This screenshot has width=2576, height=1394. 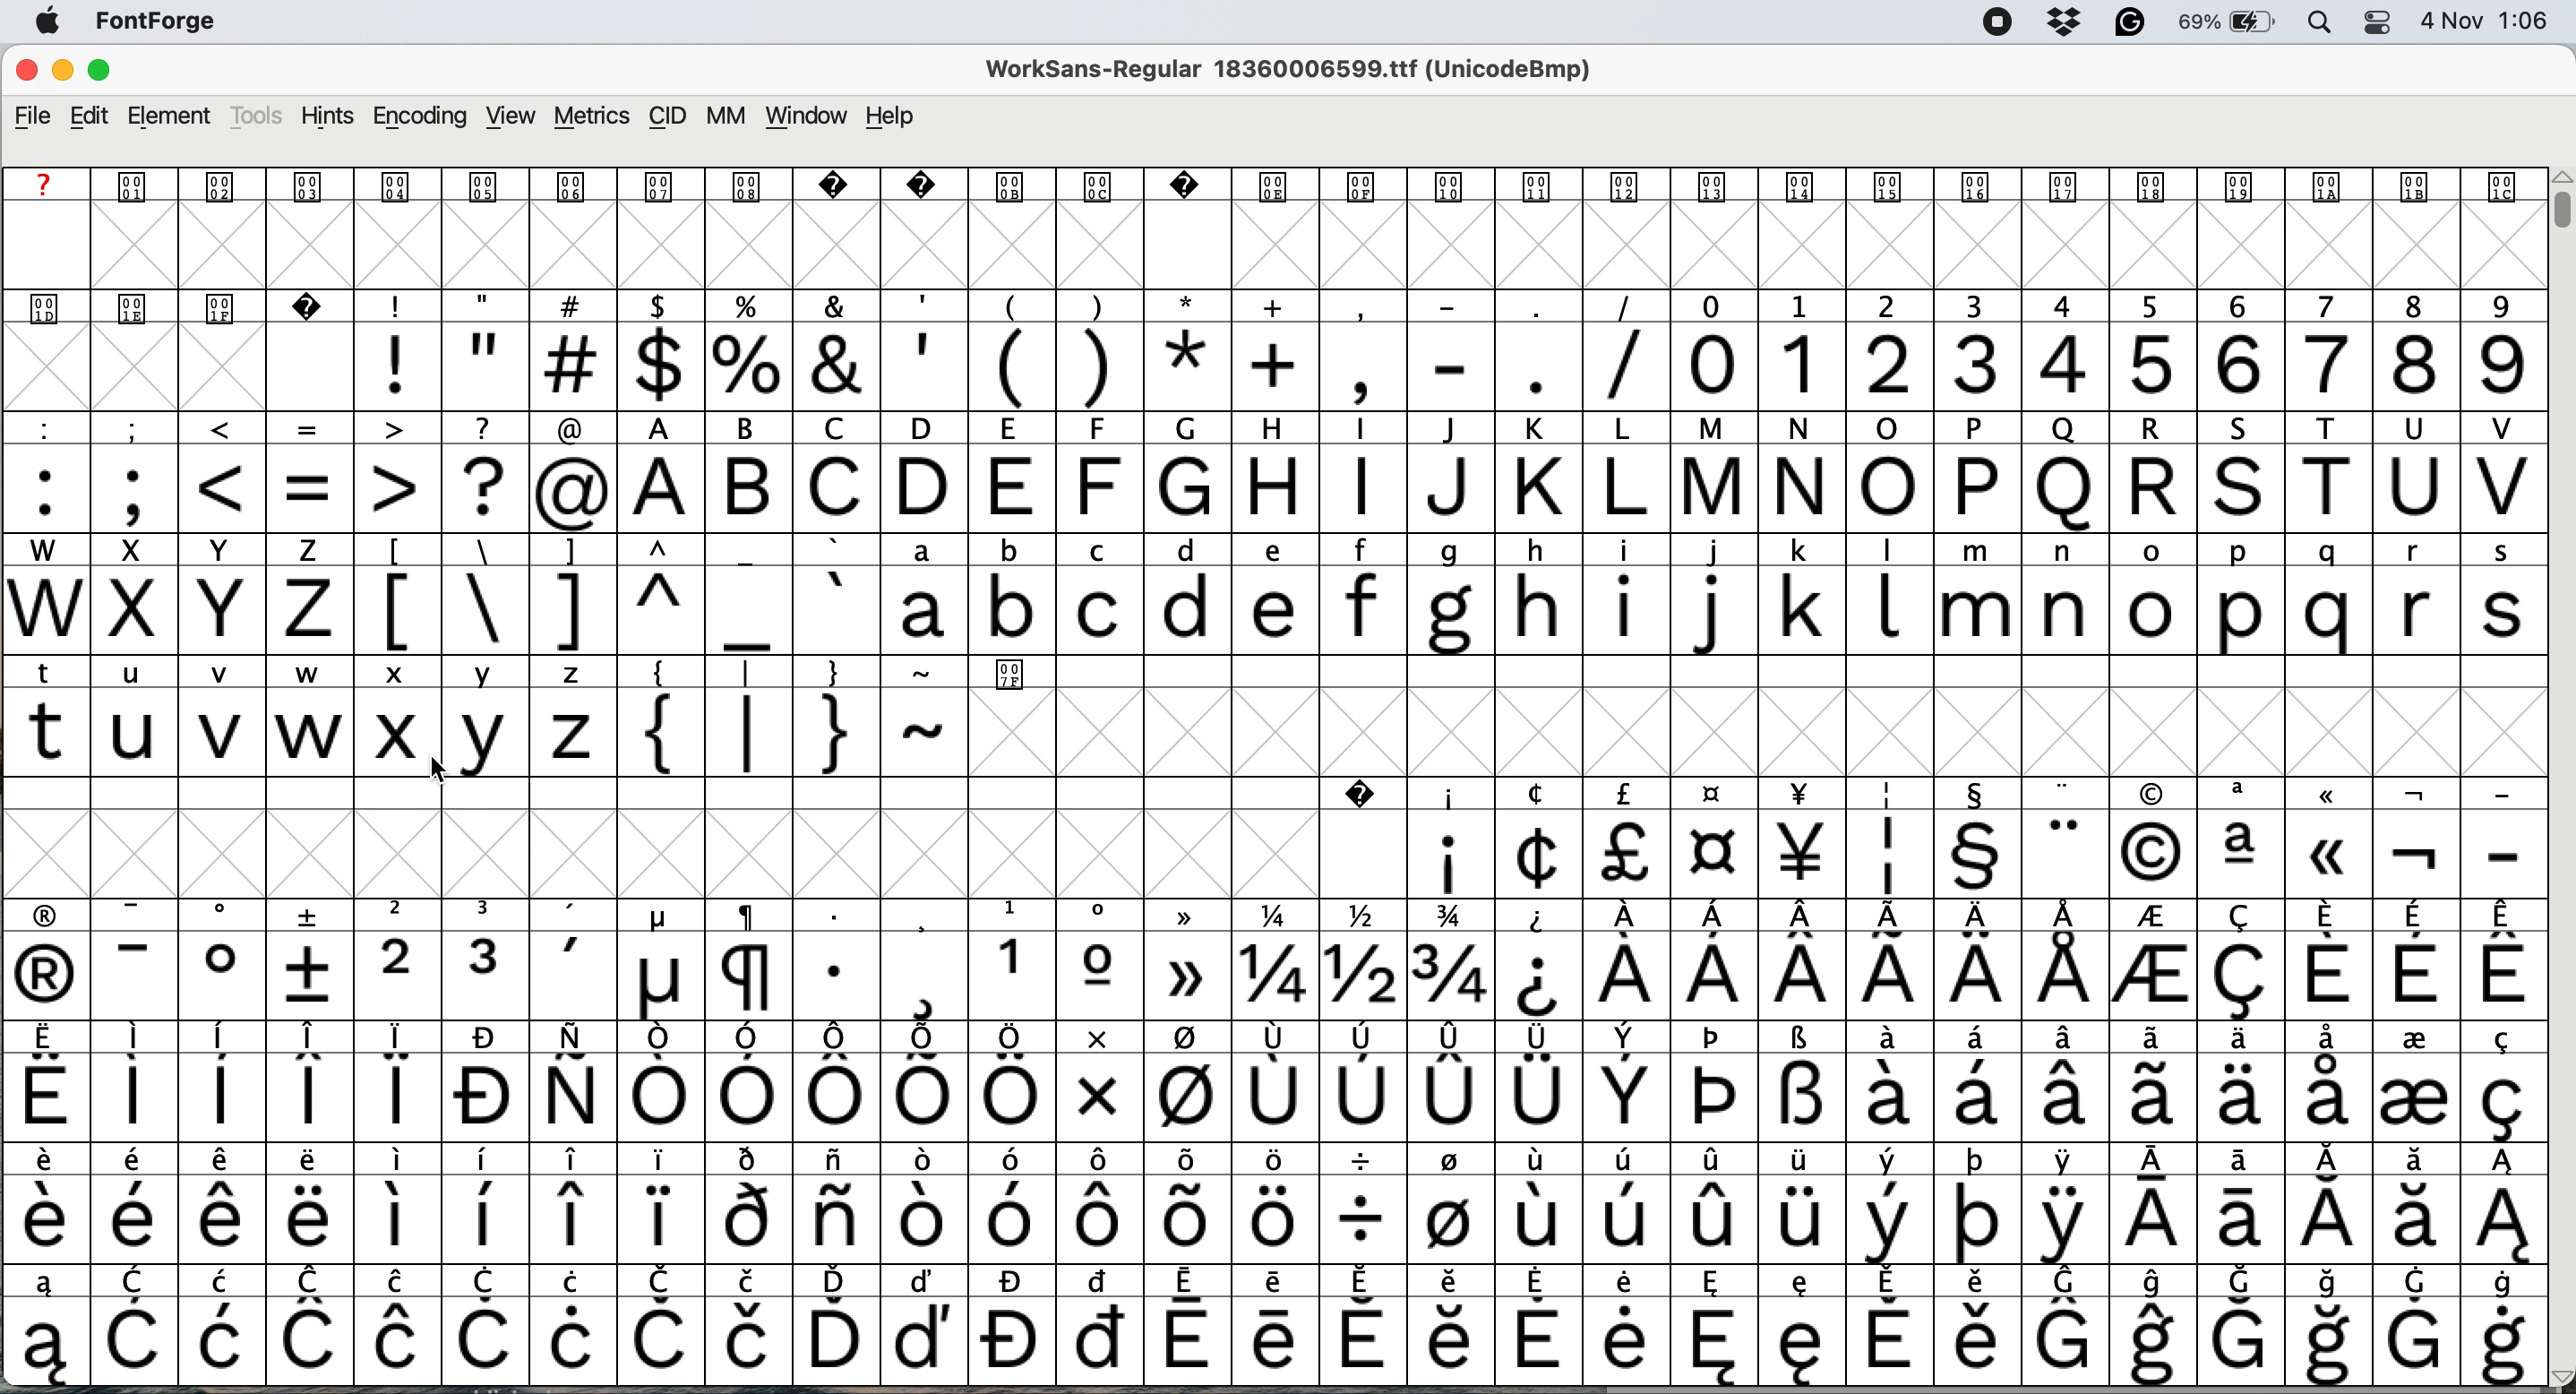 What do you see at coordinates (2062, 23) in the screenshot?
I see `dropbox` at bounding box center [2062, 23].